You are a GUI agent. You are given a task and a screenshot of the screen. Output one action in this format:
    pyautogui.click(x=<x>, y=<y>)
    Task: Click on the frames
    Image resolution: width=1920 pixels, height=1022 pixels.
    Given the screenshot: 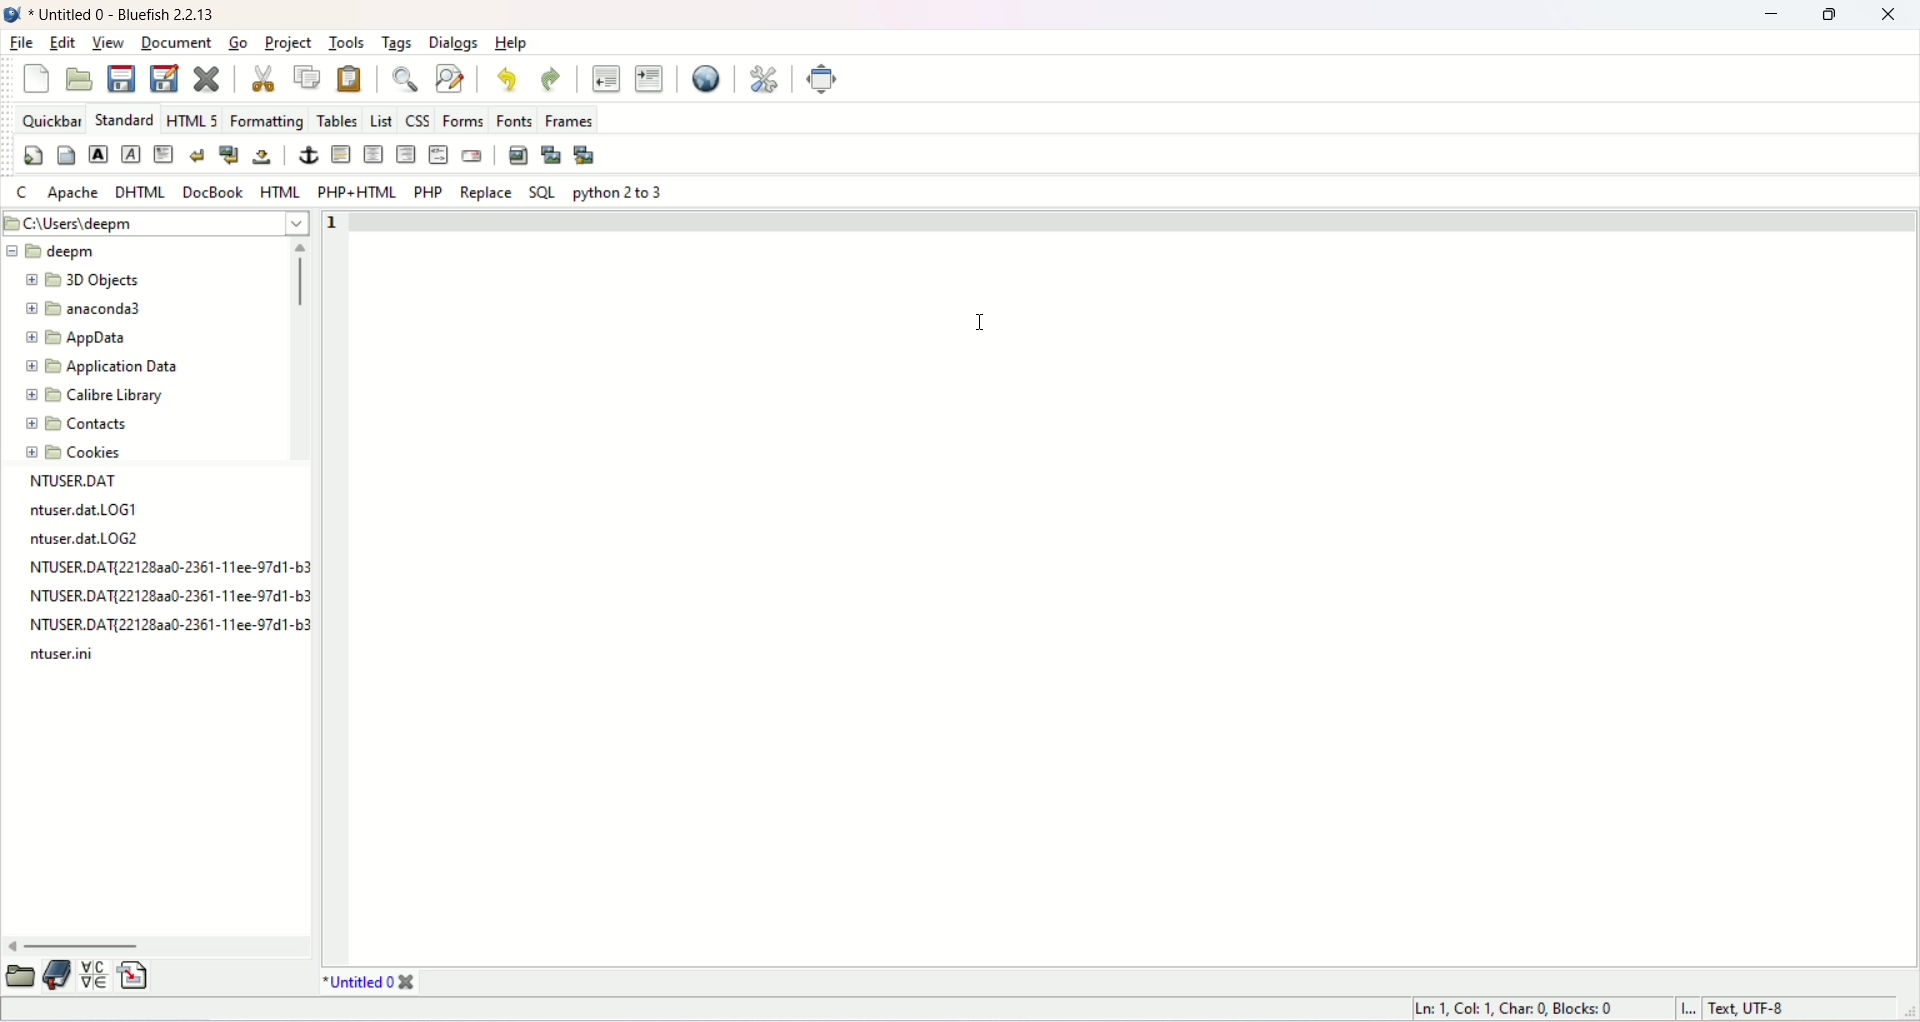 What is the action you would take?
    pyautogui.click(x=575, y=117)
    